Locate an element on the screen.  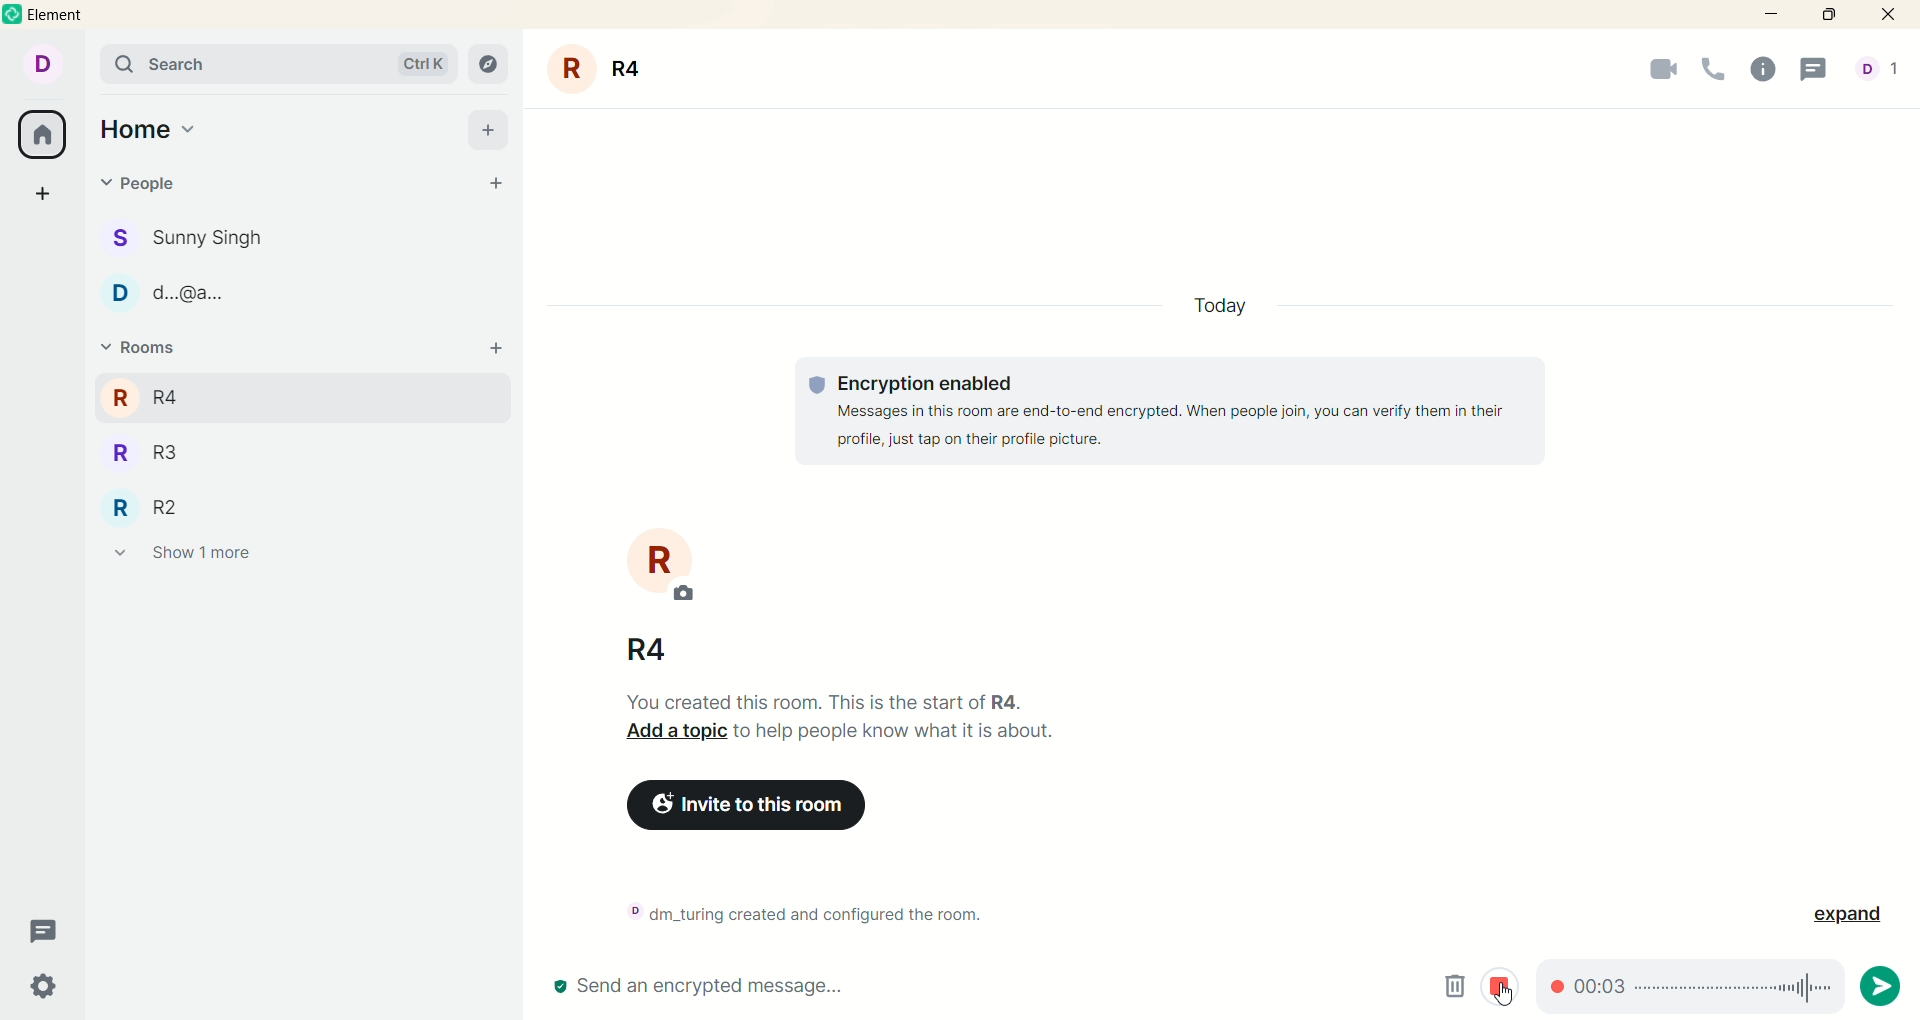
R4 is located at coordinates (173, 394).